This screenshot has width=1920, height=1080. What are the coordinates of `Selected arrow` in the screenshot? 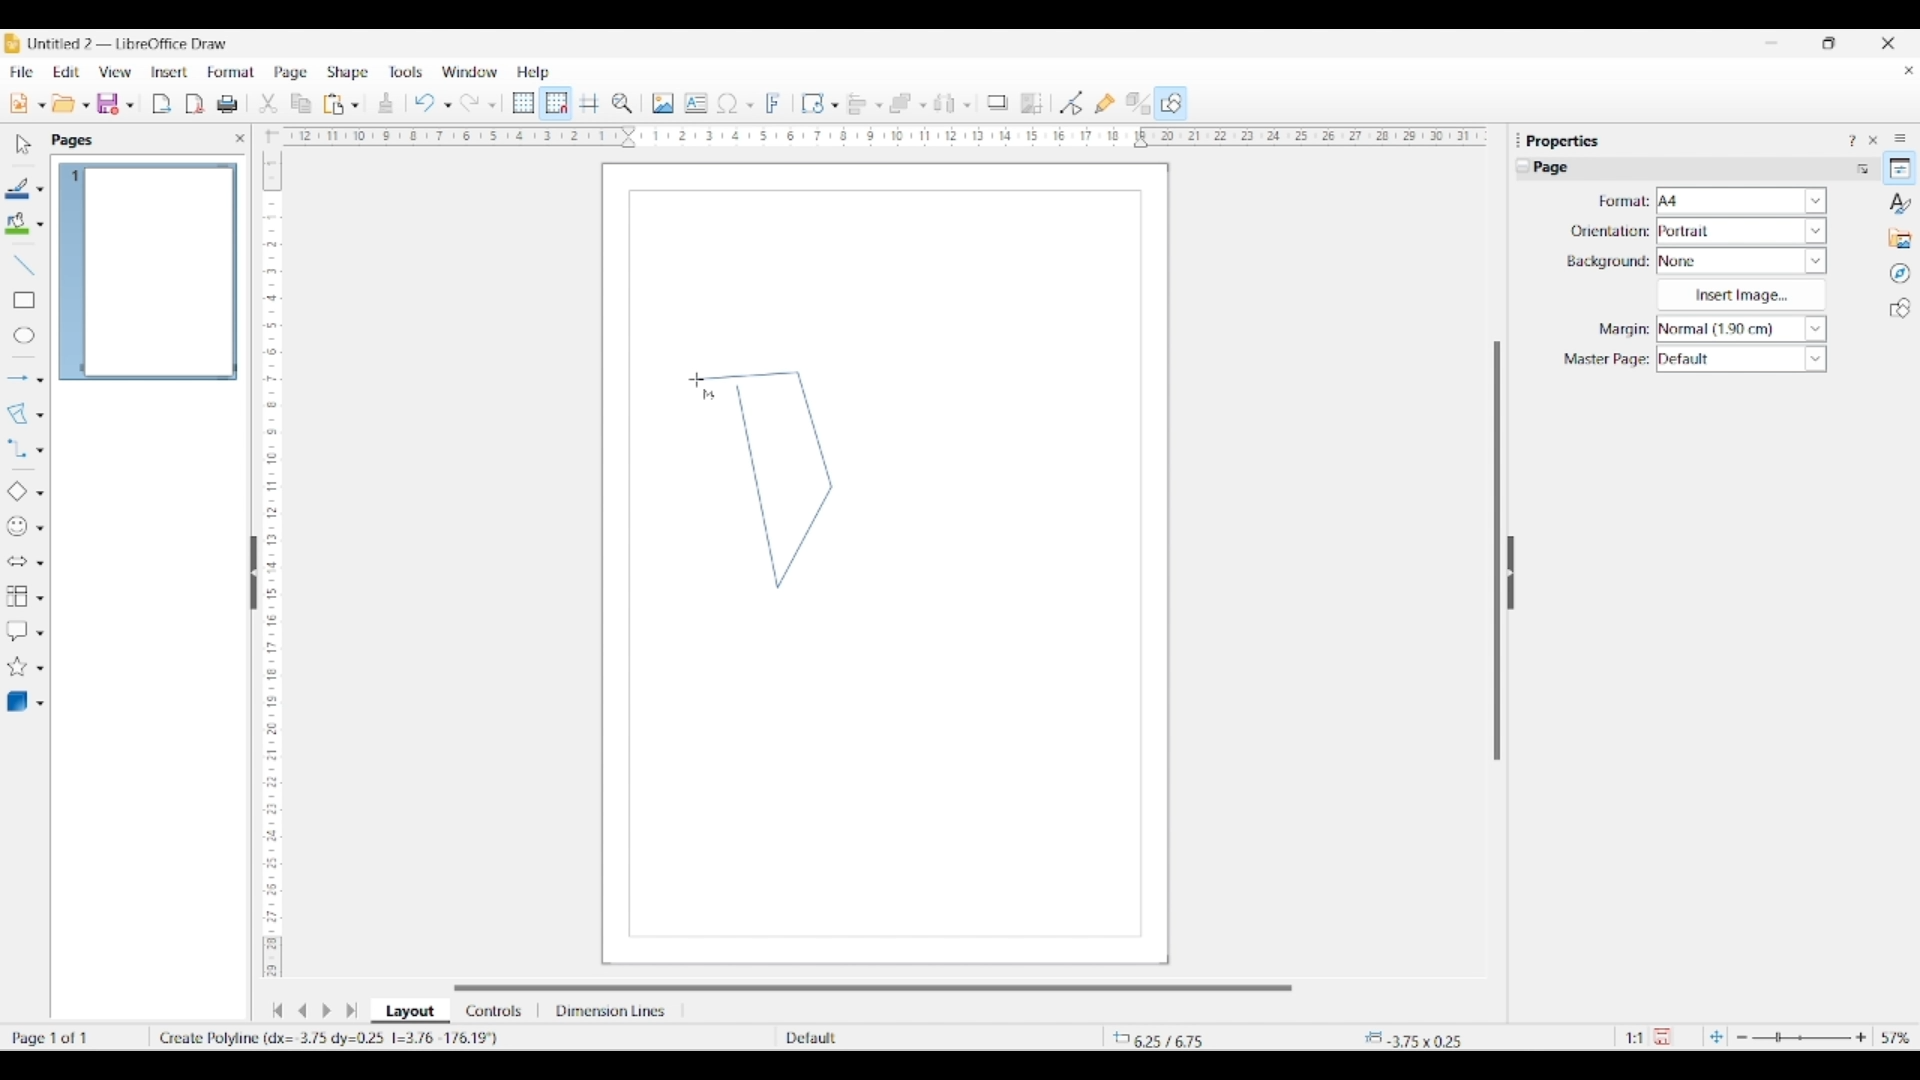 It's located at (18, 379).